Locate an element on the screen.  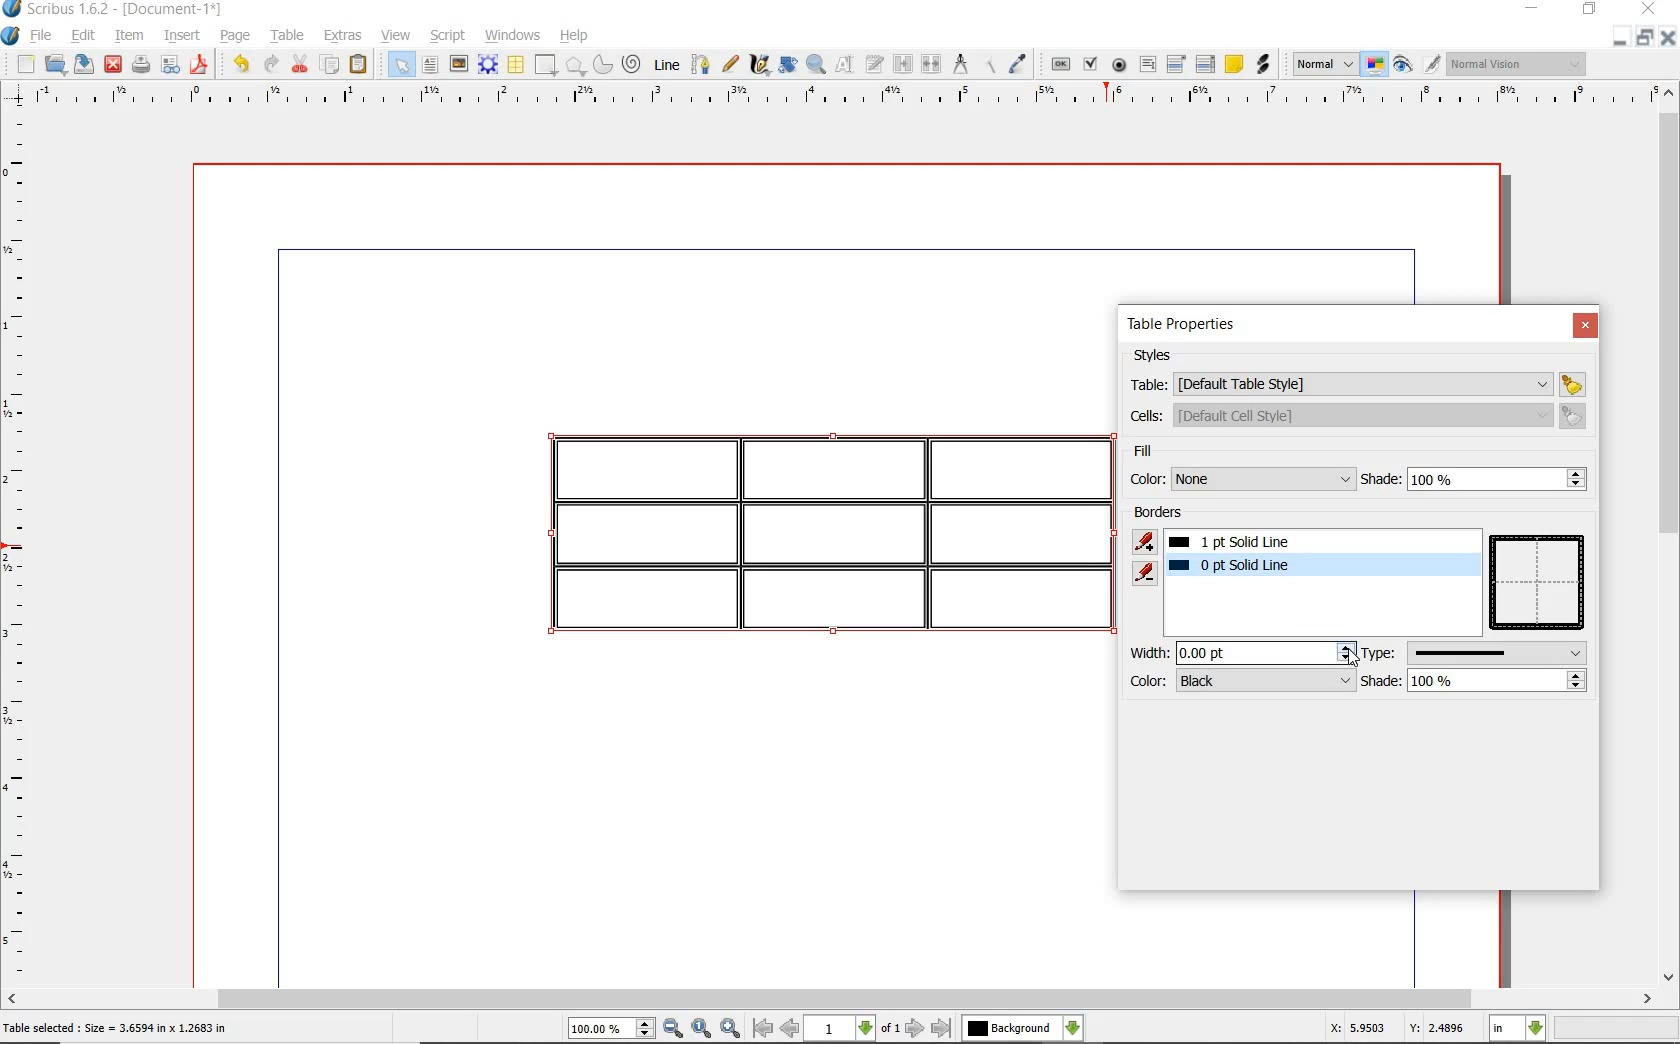
link text frame is located at coordinates (902, 64).